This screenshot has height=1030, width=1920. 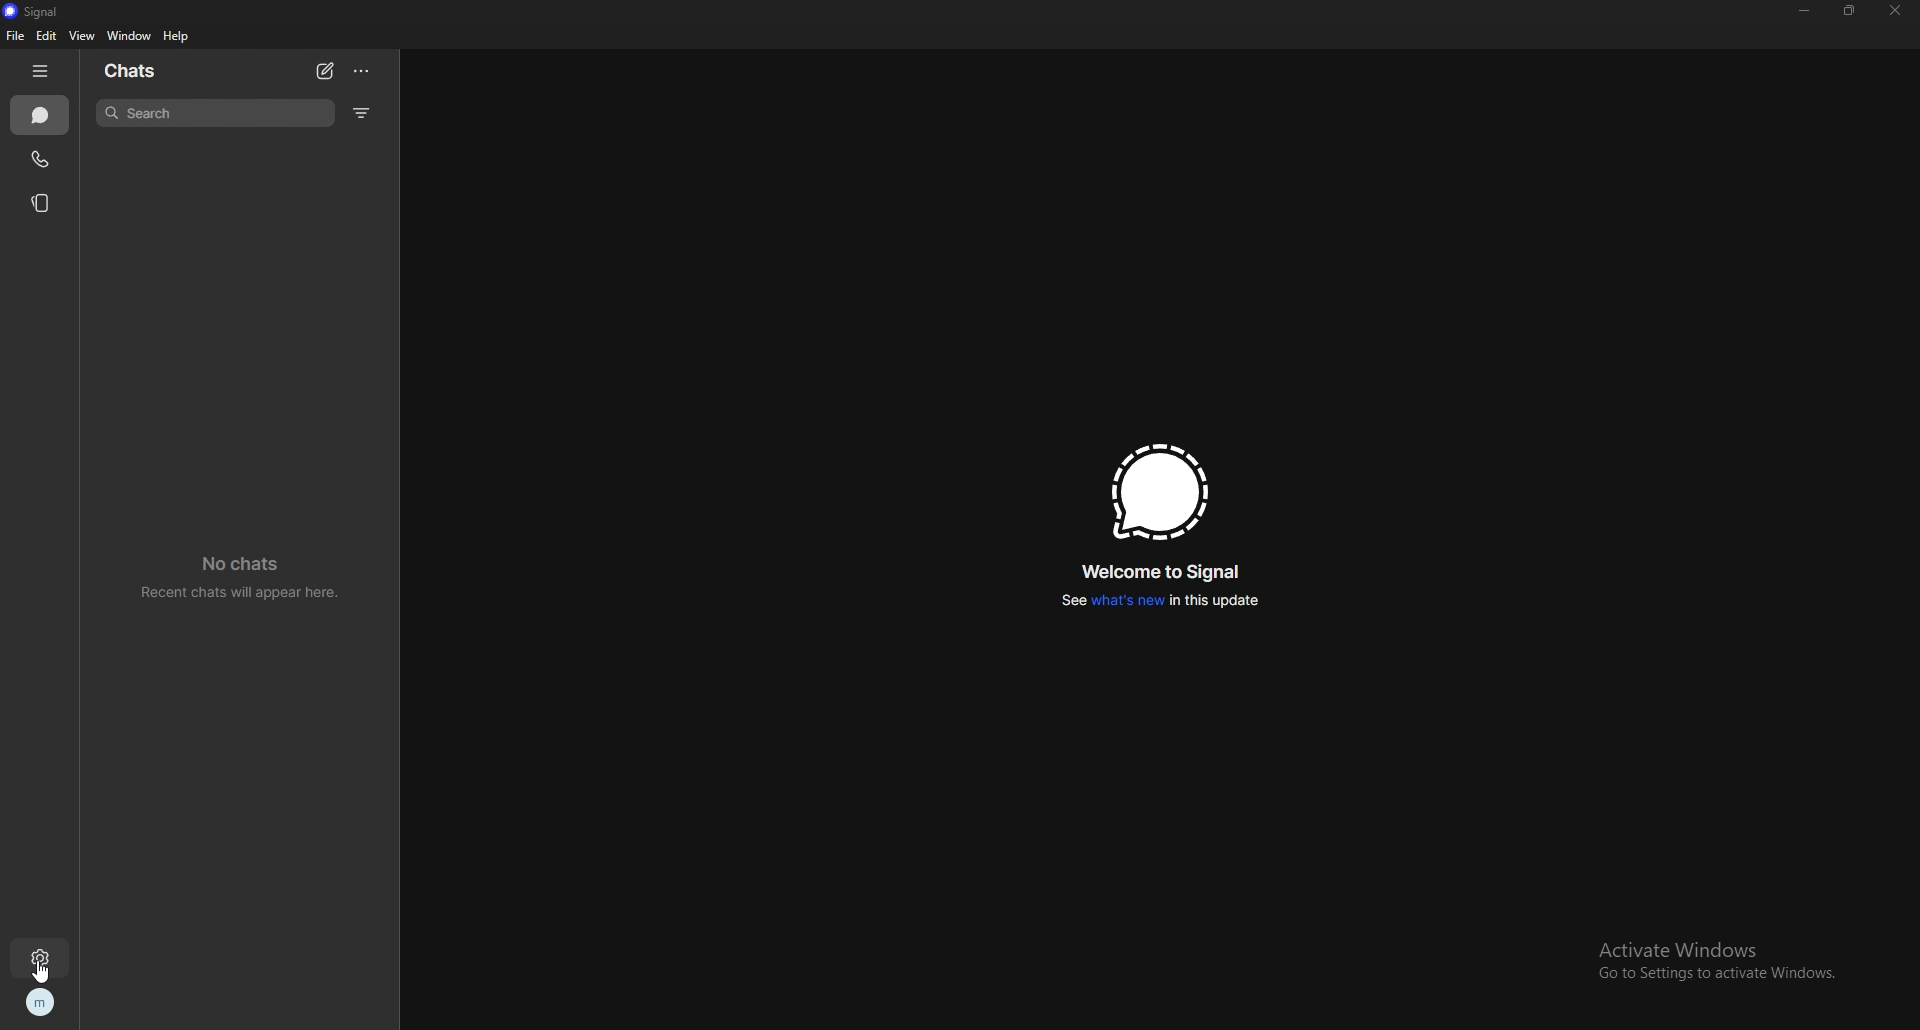 I want to click on calls, so click(x=41, y=159).